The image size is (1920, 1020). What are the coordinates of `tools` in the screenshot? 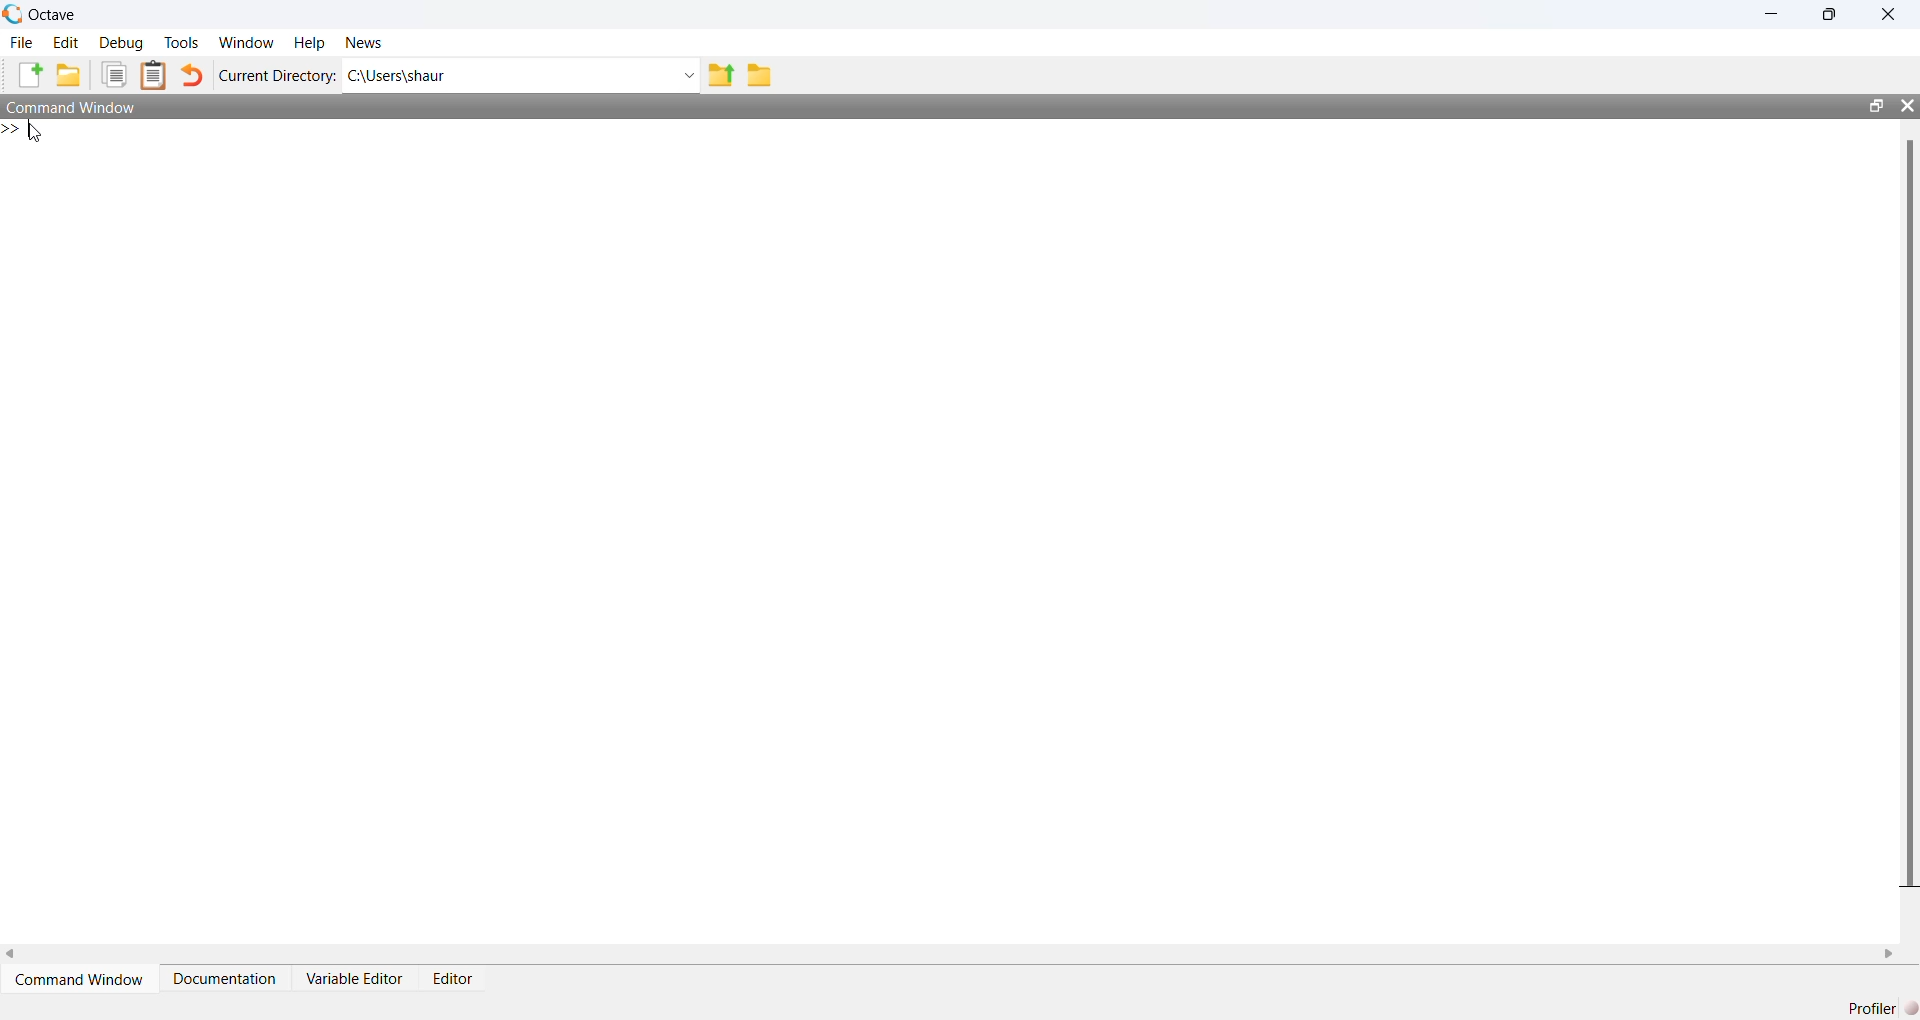 It's located at (185, 43).